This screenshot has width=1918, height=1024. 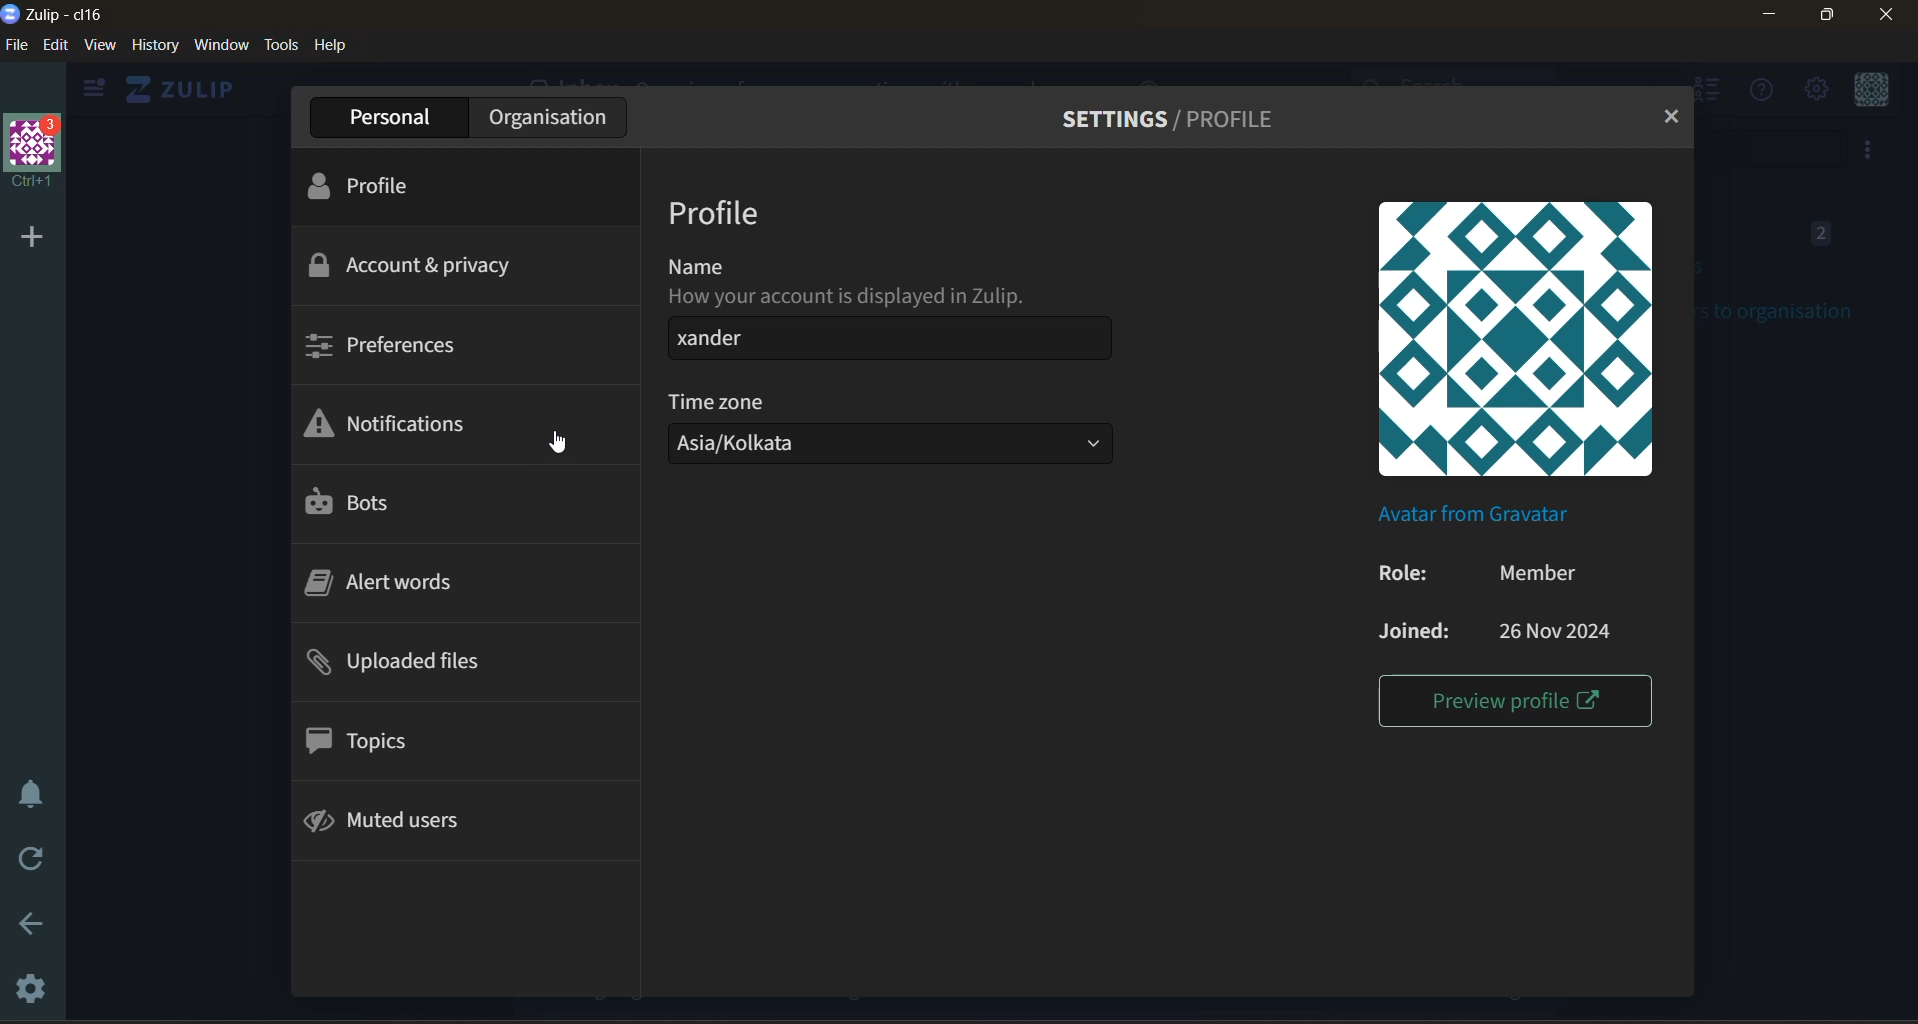 I want to click on history, so click(x=155, y=44).